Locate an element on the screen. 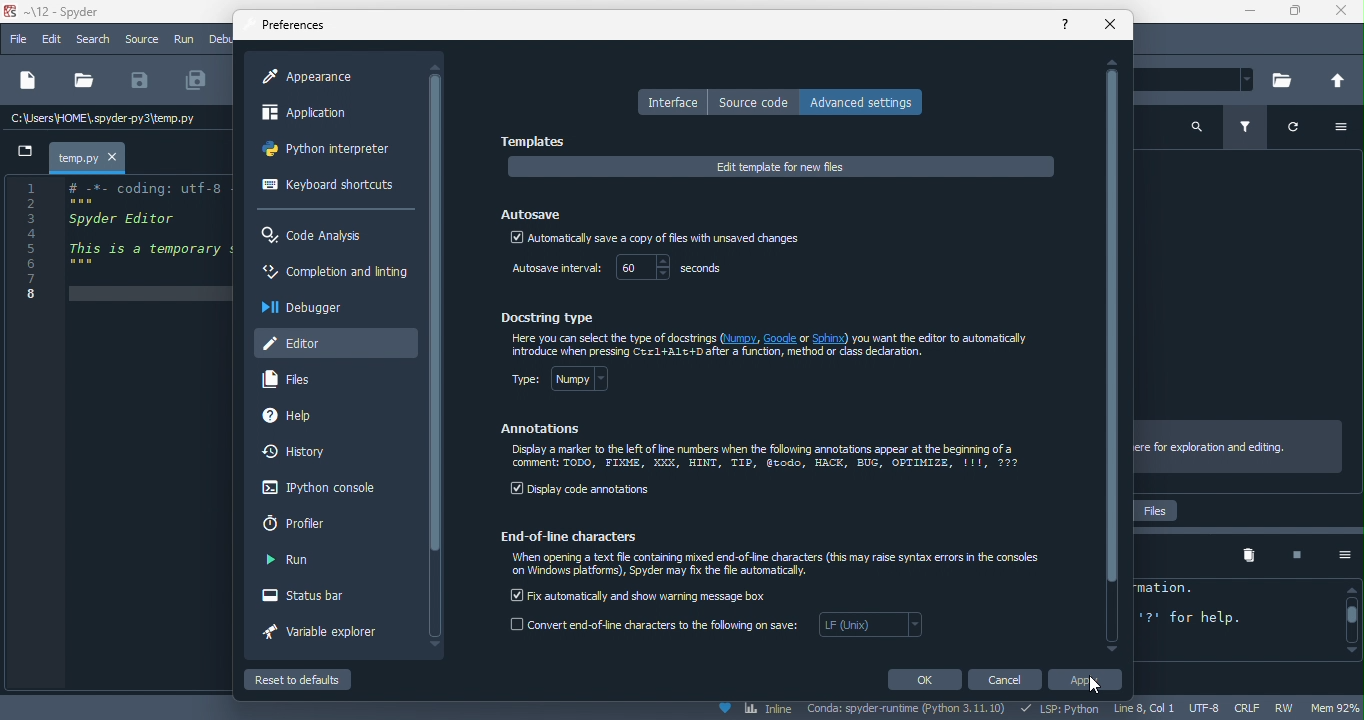  profiler is located at coordinates (304, 523).